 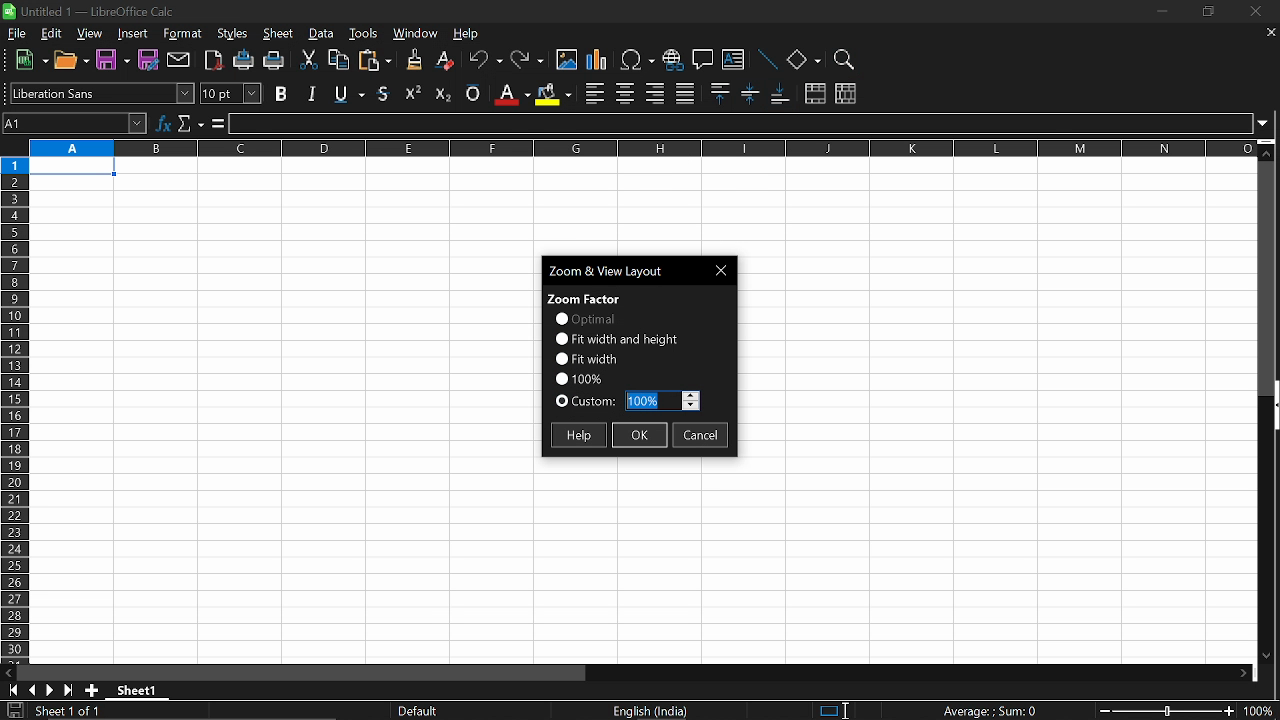 I want to click on help, so click(x=577, y=435).